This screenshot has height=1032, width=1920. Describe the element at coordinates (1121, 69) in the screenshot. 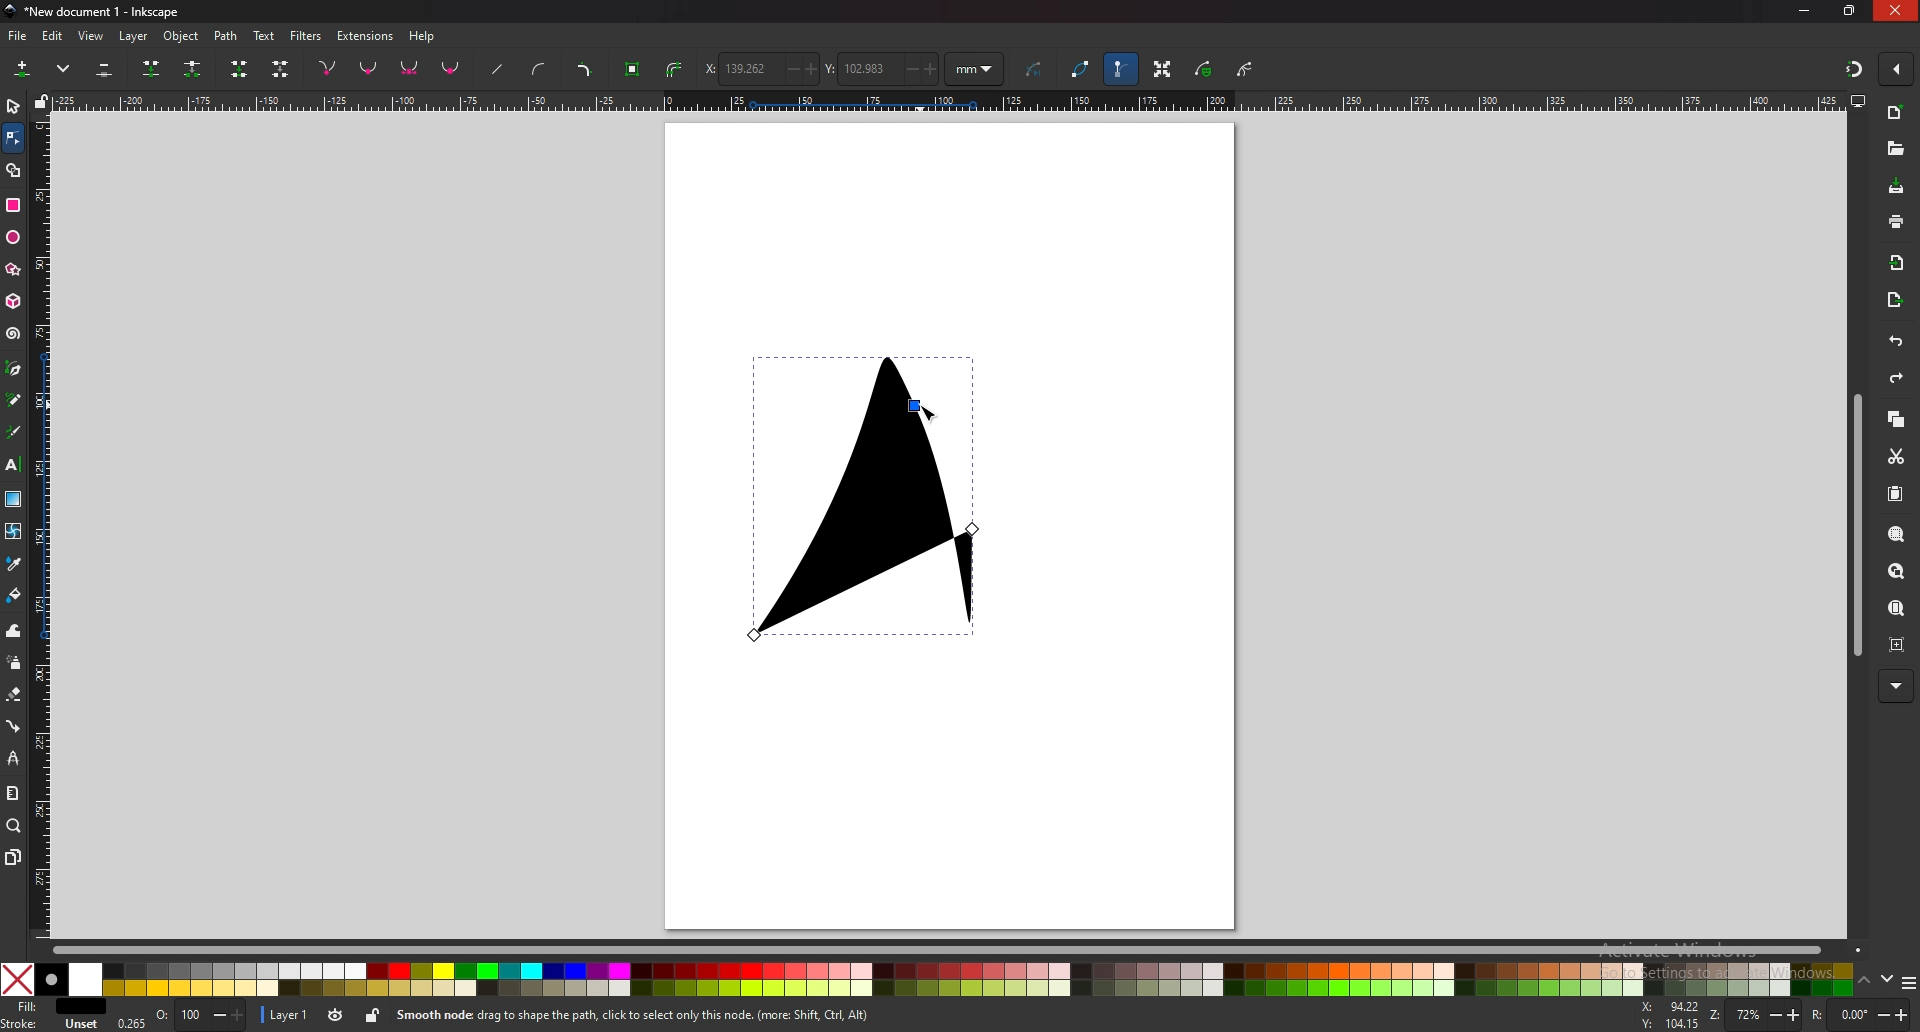

I see `show bezier handle` at that location.